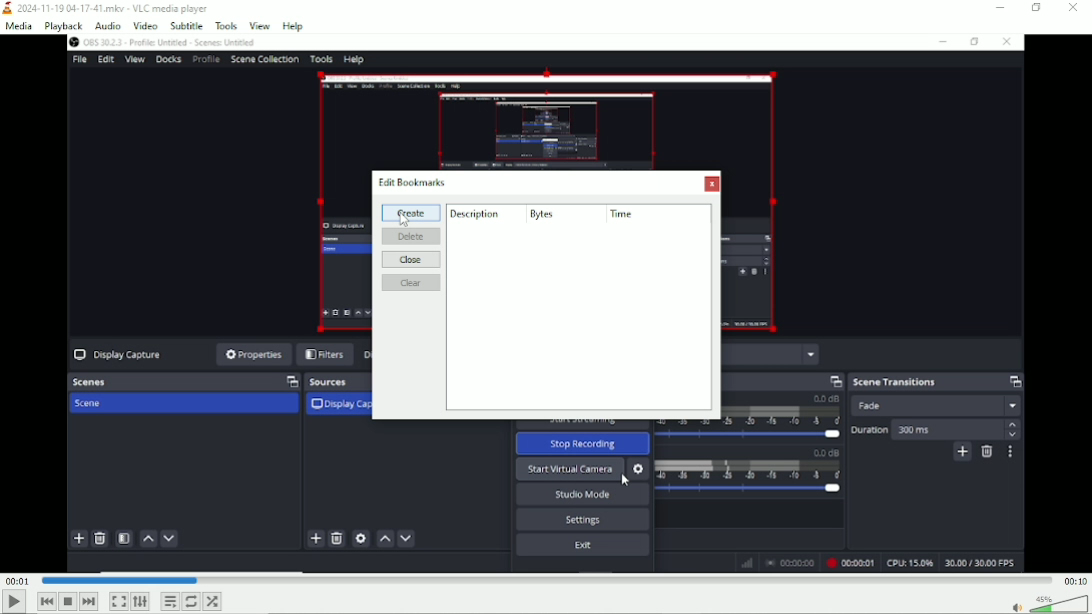 Image resolution: width=1092 pixels, height=614 pixels. What do you see at coordinates (88, 601) in the screenshot?
I see `Next` at bounding box center [88, 601].